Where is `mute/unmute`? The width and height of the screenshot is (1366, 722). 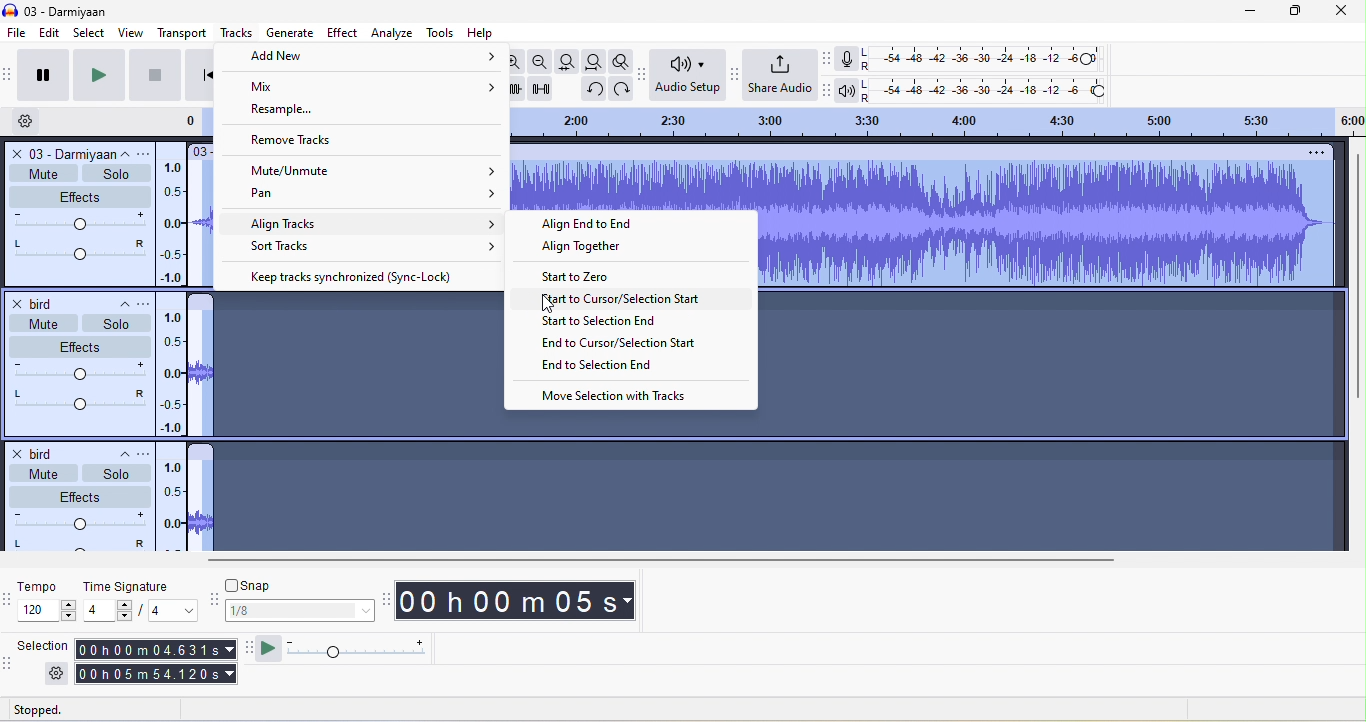 mute/unmute is located at coordinates (377, 172).